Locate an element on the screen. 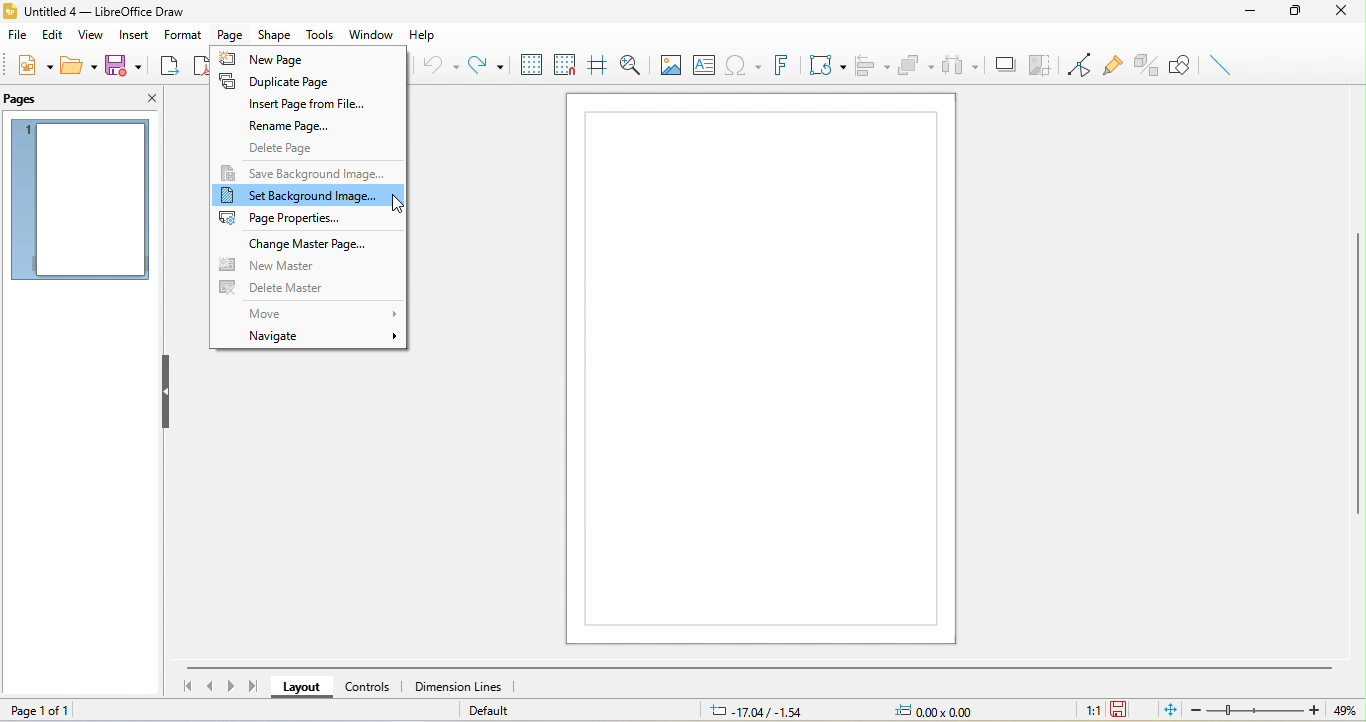 This screenshot has width=1366, height=722. close is located at coordinates (1346, 13).